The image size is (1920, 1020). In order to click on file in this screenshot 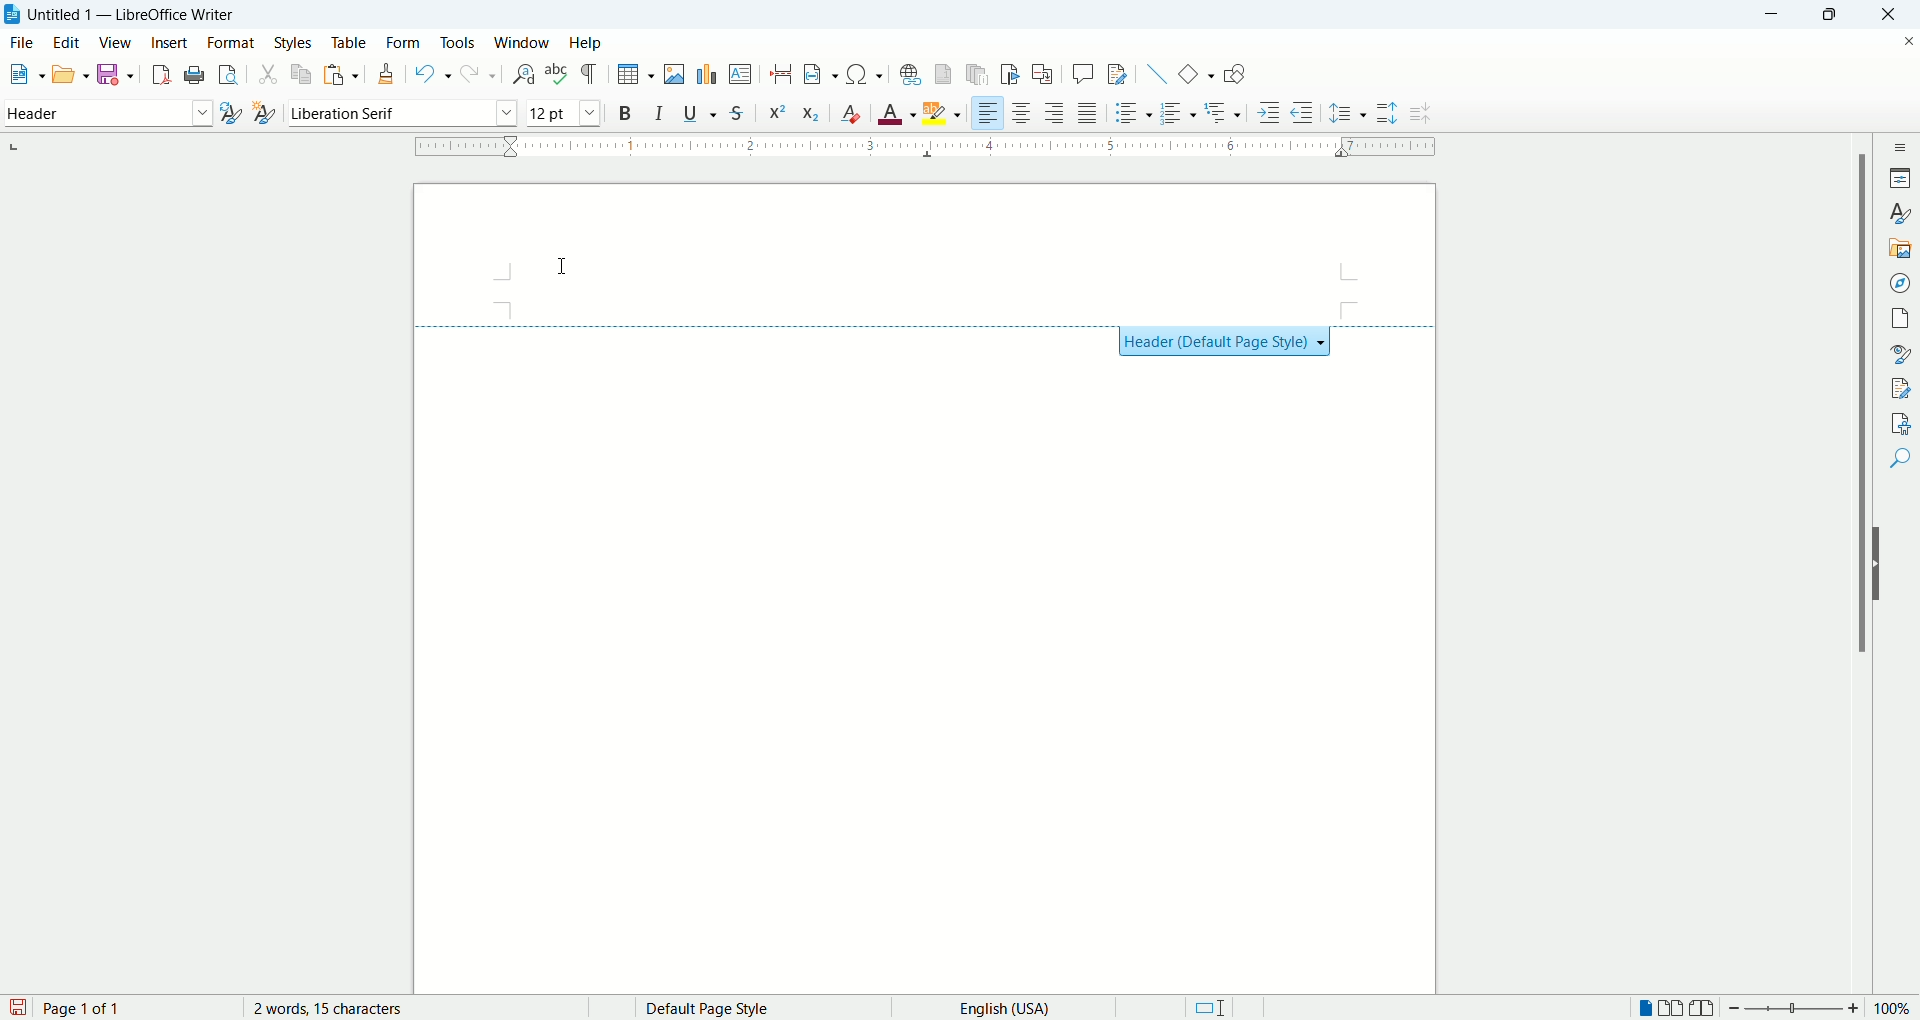, I will do `click(23, 42)`.